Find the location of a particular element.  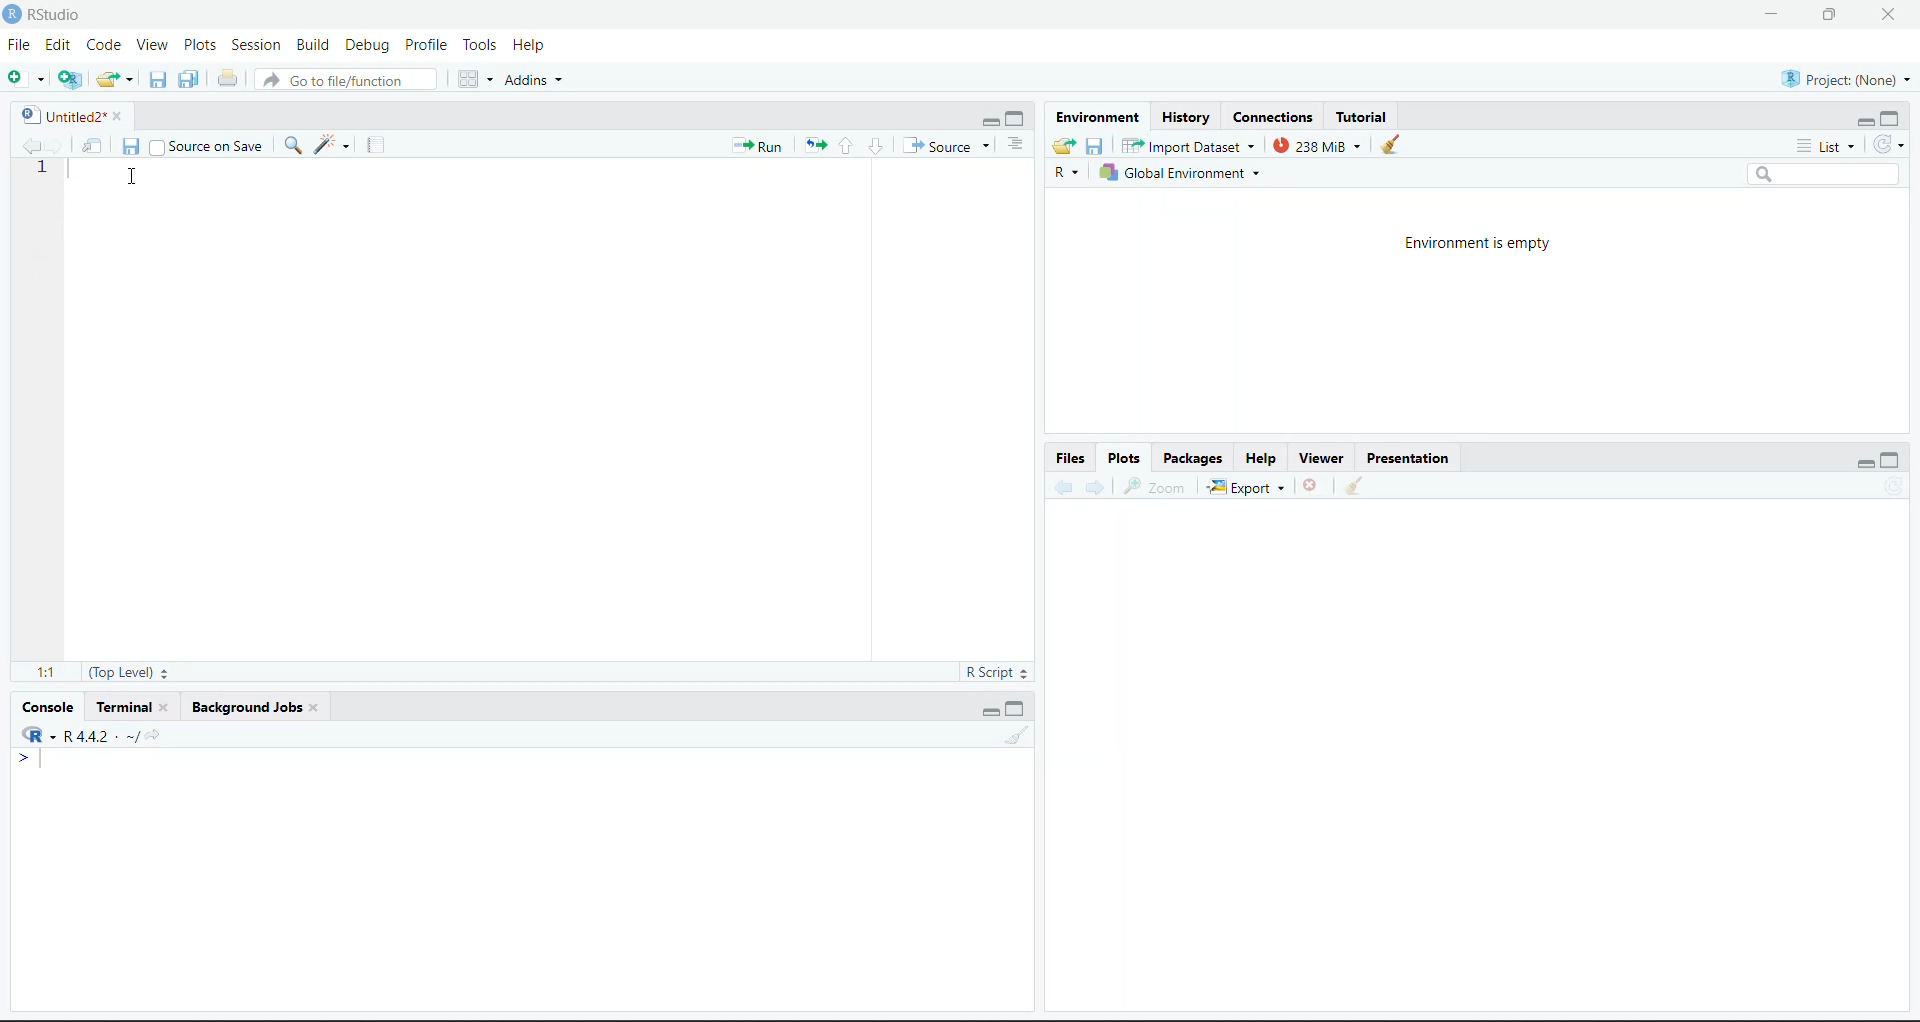

1:1 is located at coordinates (46, 673).